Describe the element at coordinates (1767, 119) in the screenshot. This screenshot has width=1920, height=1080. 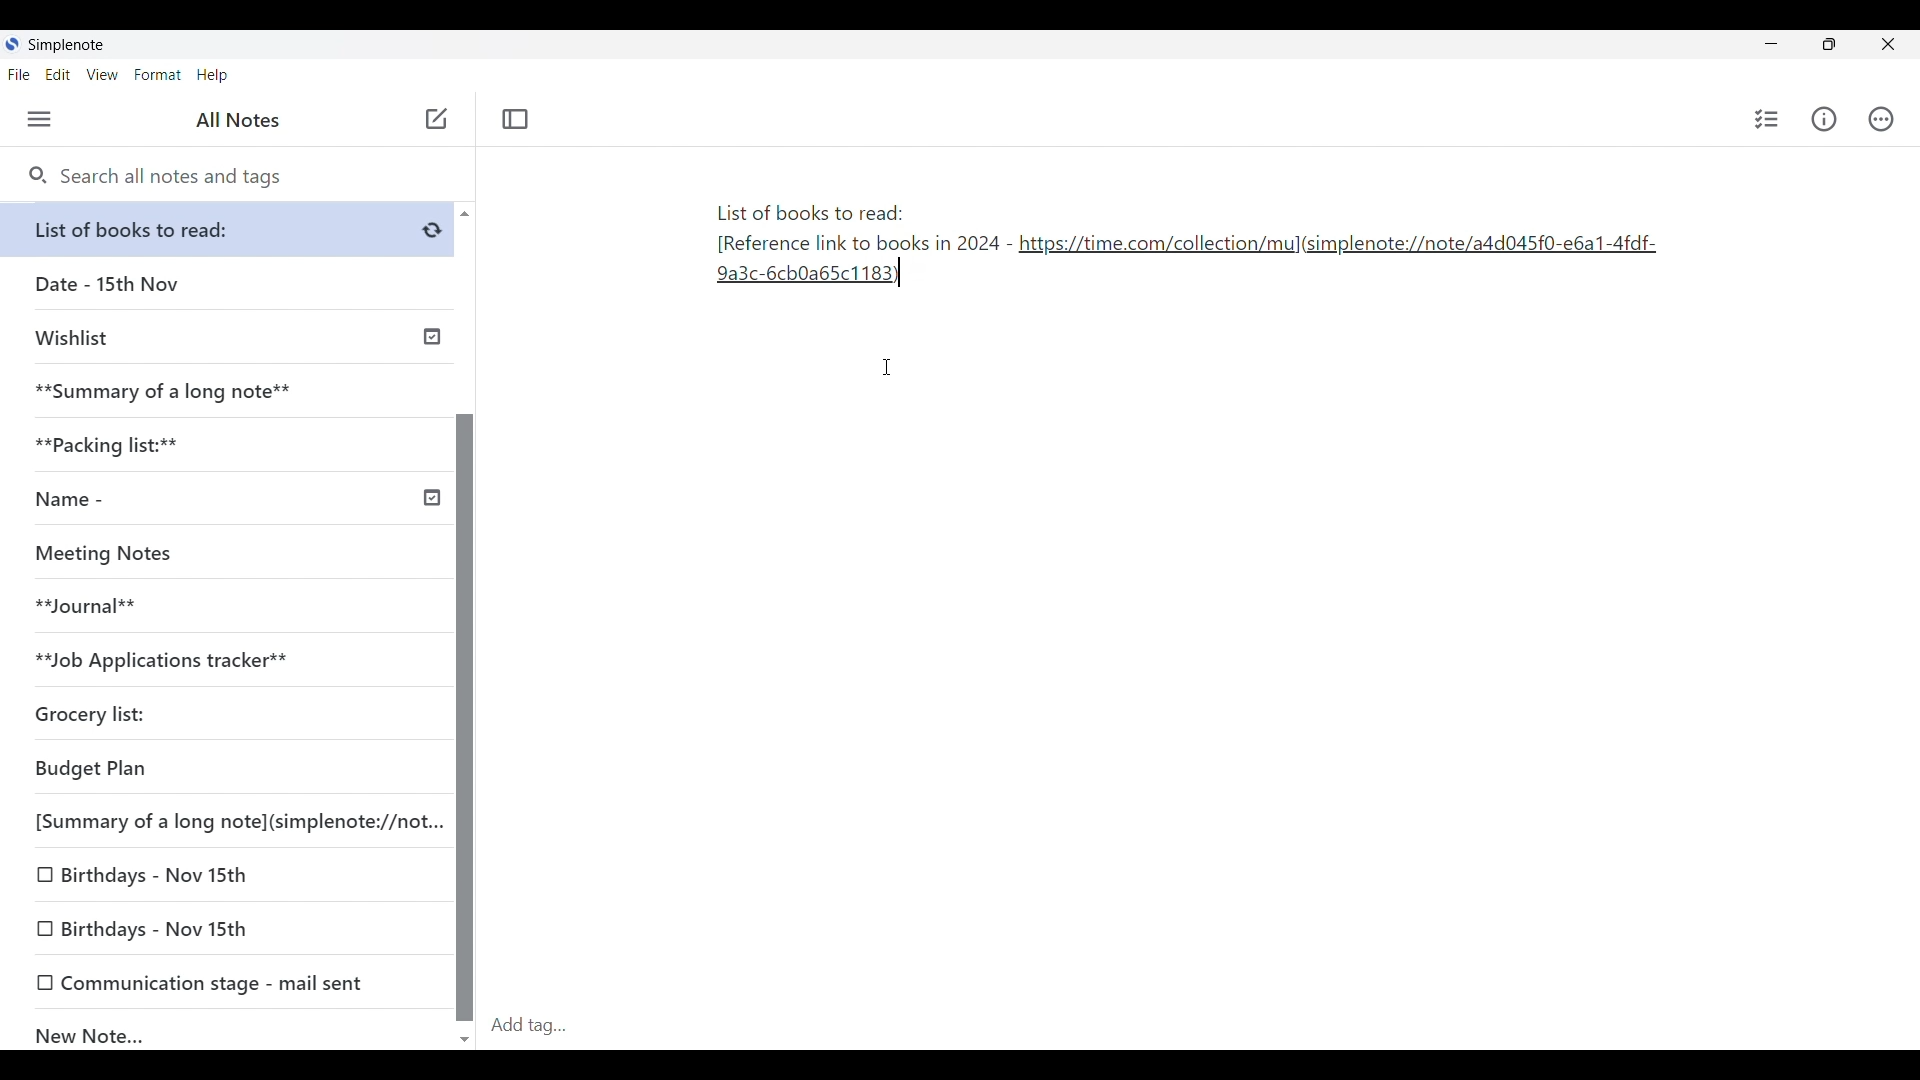
I see `Insert checklist` at that location.